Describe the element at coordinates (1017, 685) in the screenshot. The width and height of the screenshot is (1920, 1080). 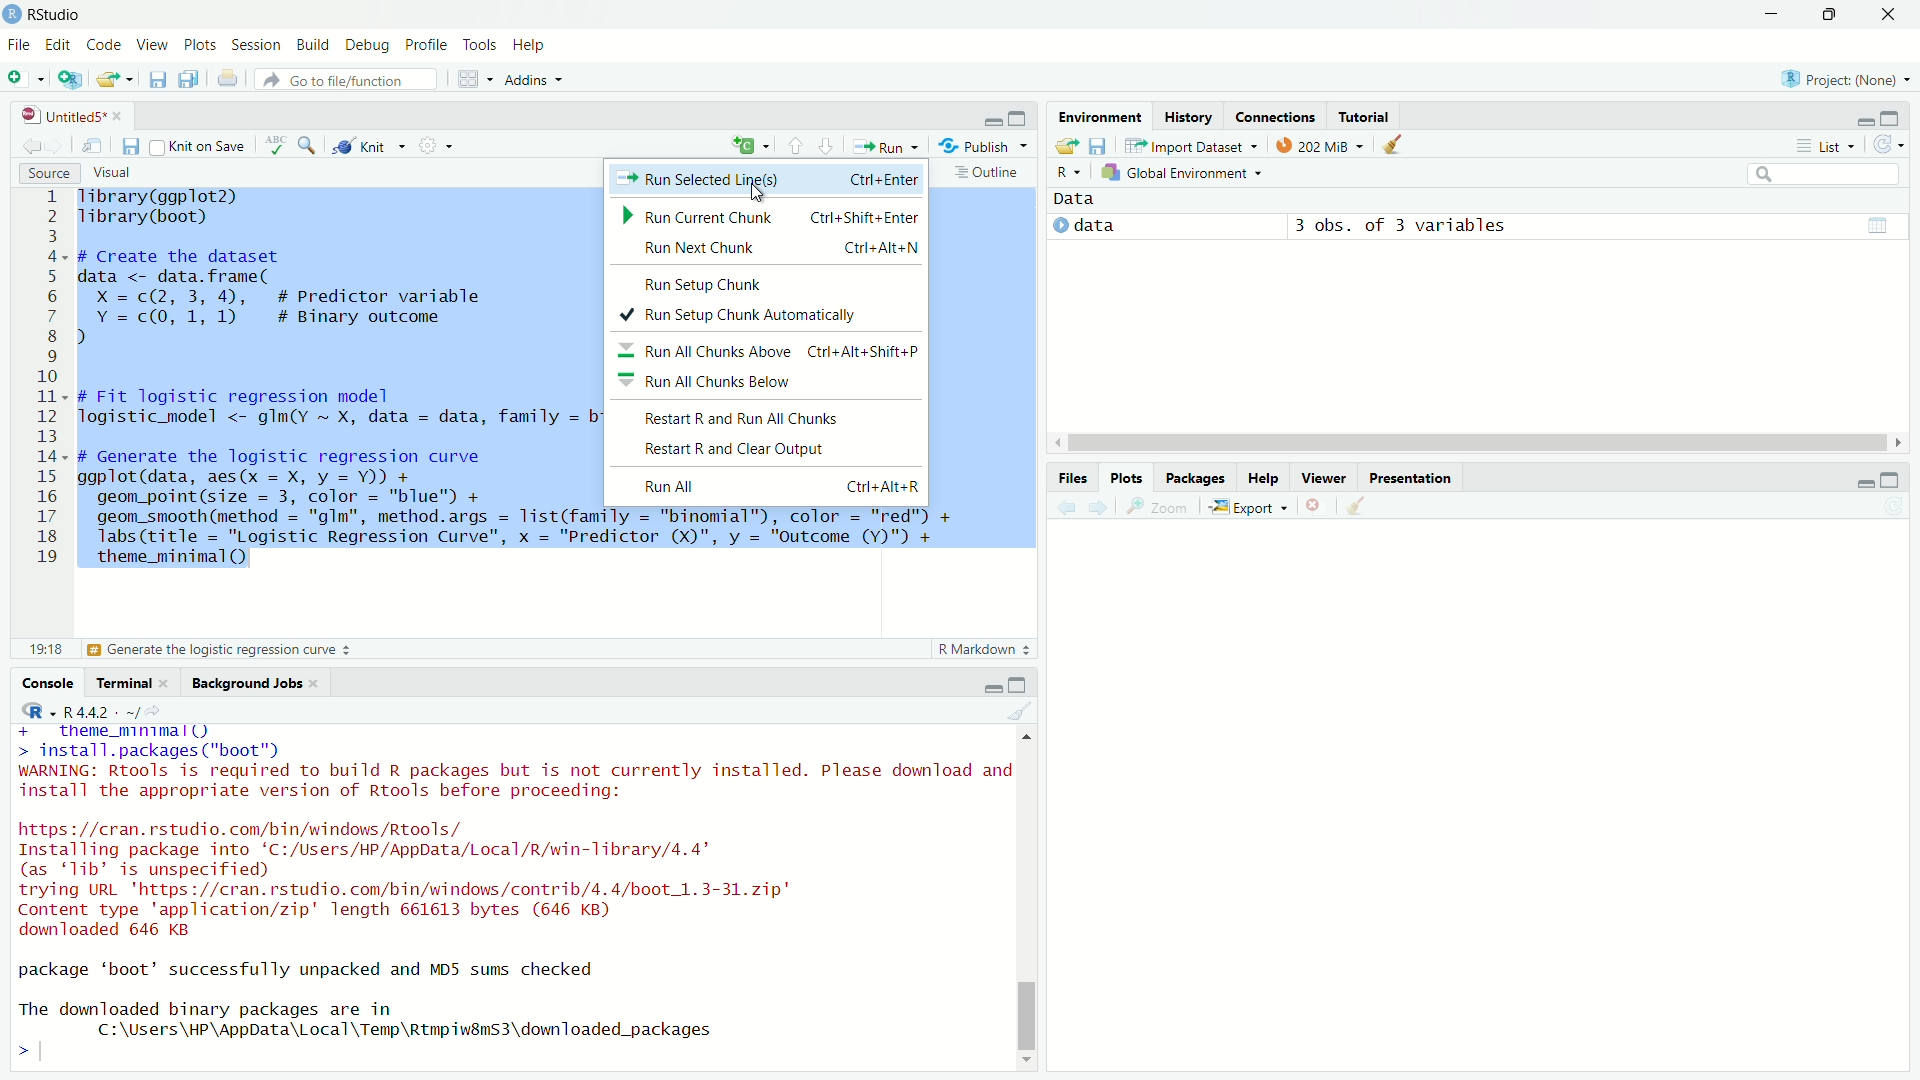
I see `maximize` at that location.